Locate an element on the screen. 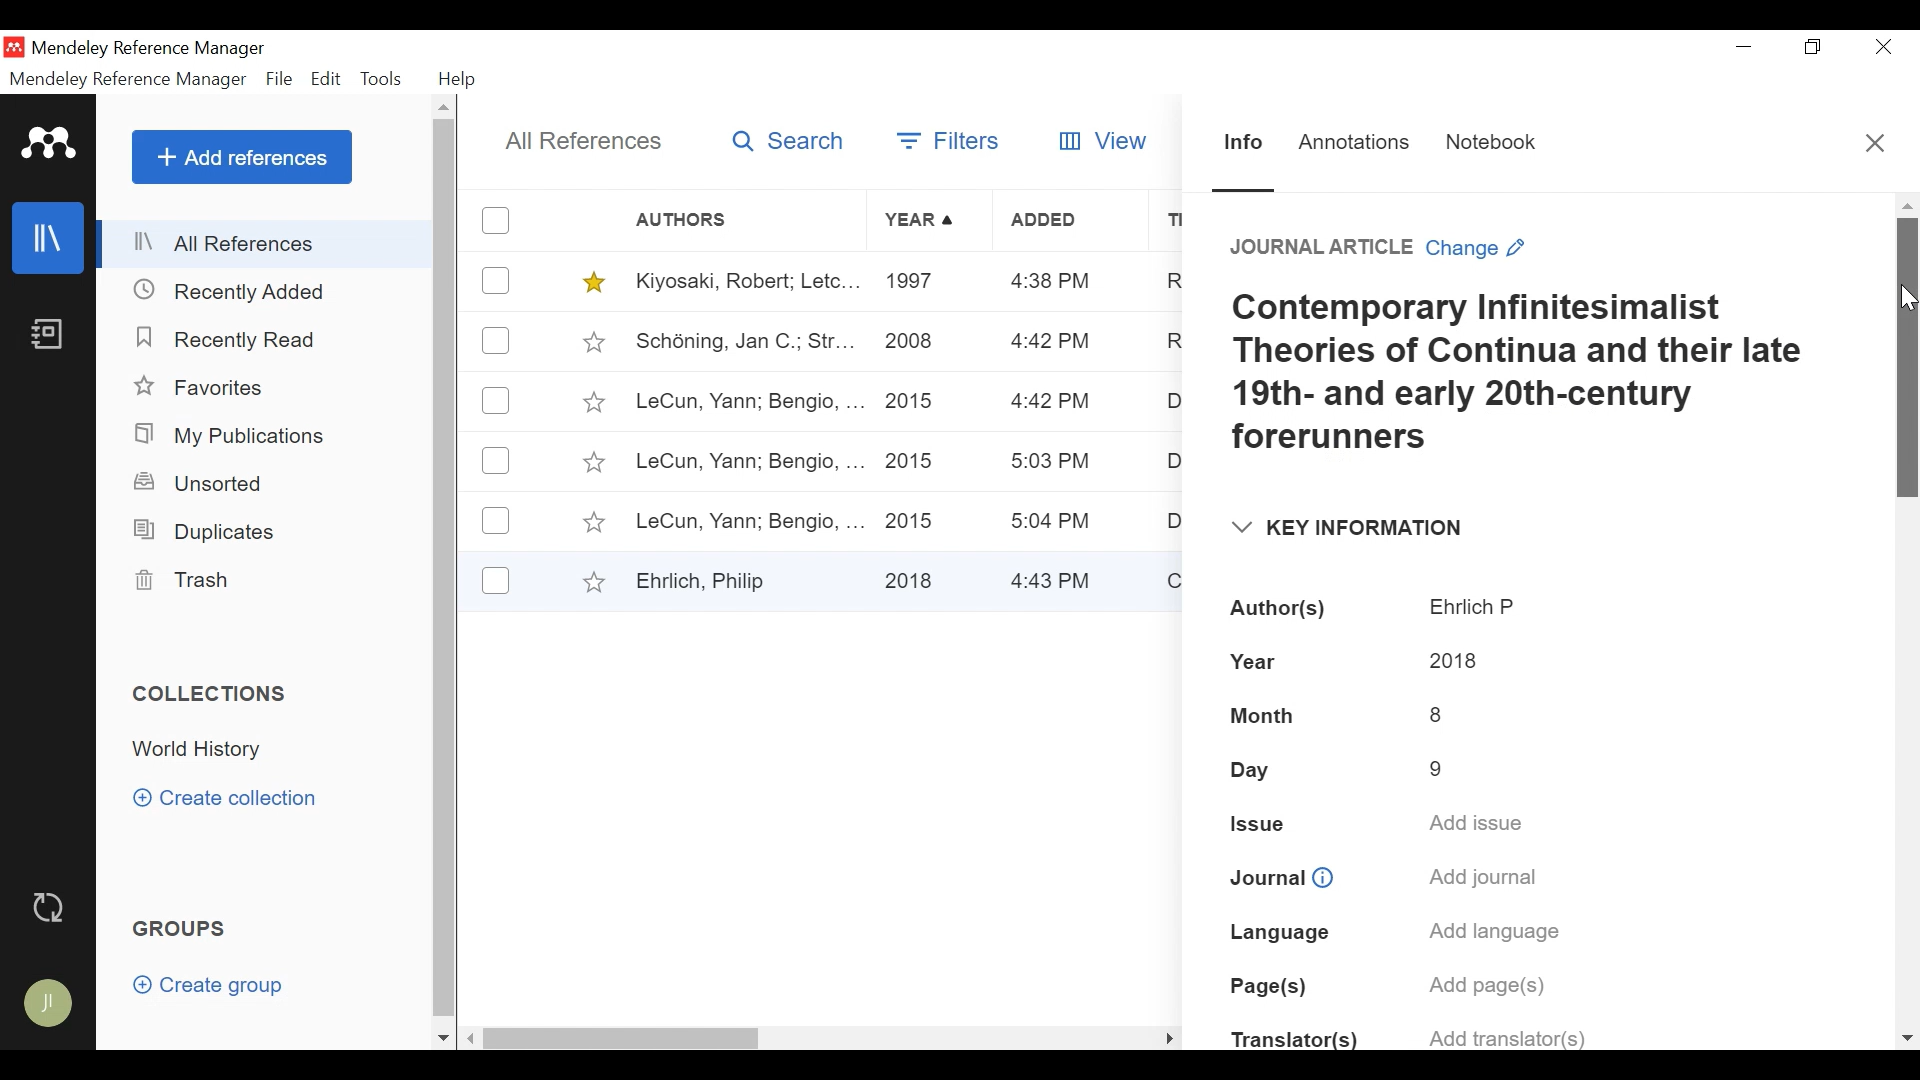  My Publications is located at coordinates (229, 436).